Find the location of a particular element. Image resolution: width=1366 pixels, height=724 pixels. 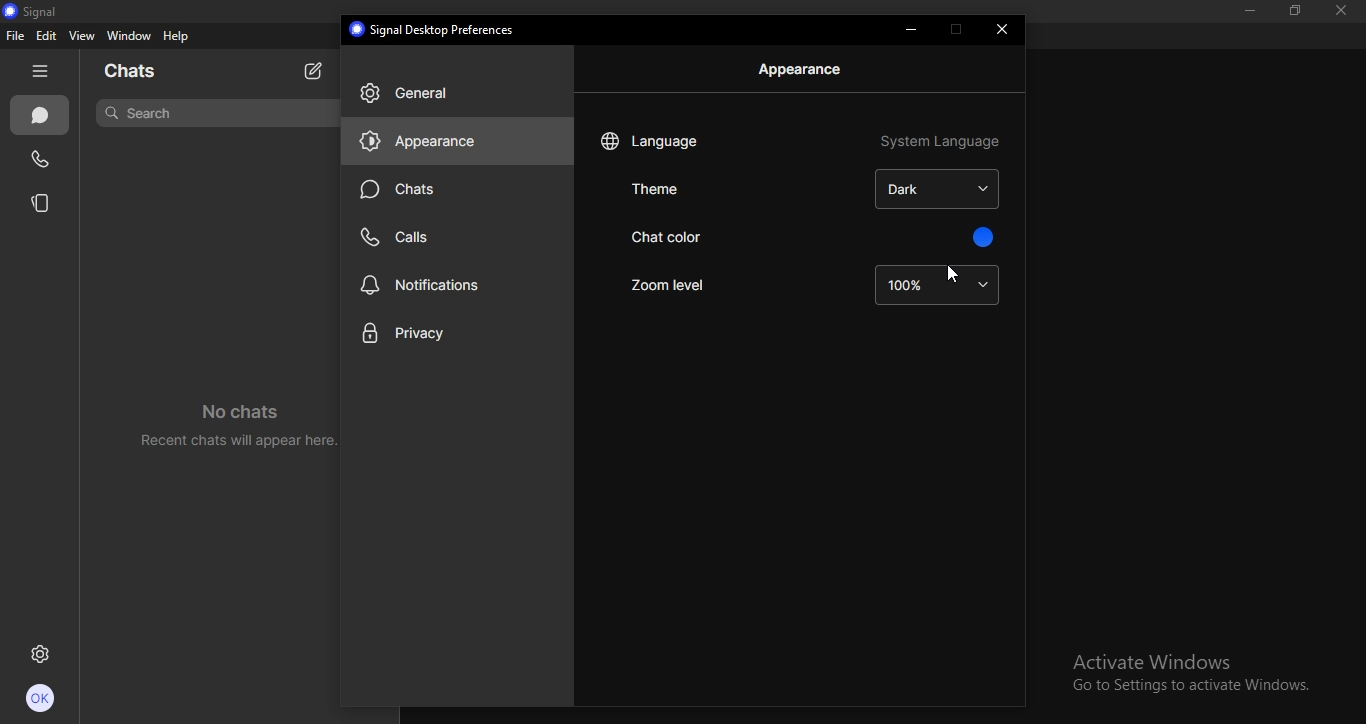

notifications is located at coordinates (426, 284).